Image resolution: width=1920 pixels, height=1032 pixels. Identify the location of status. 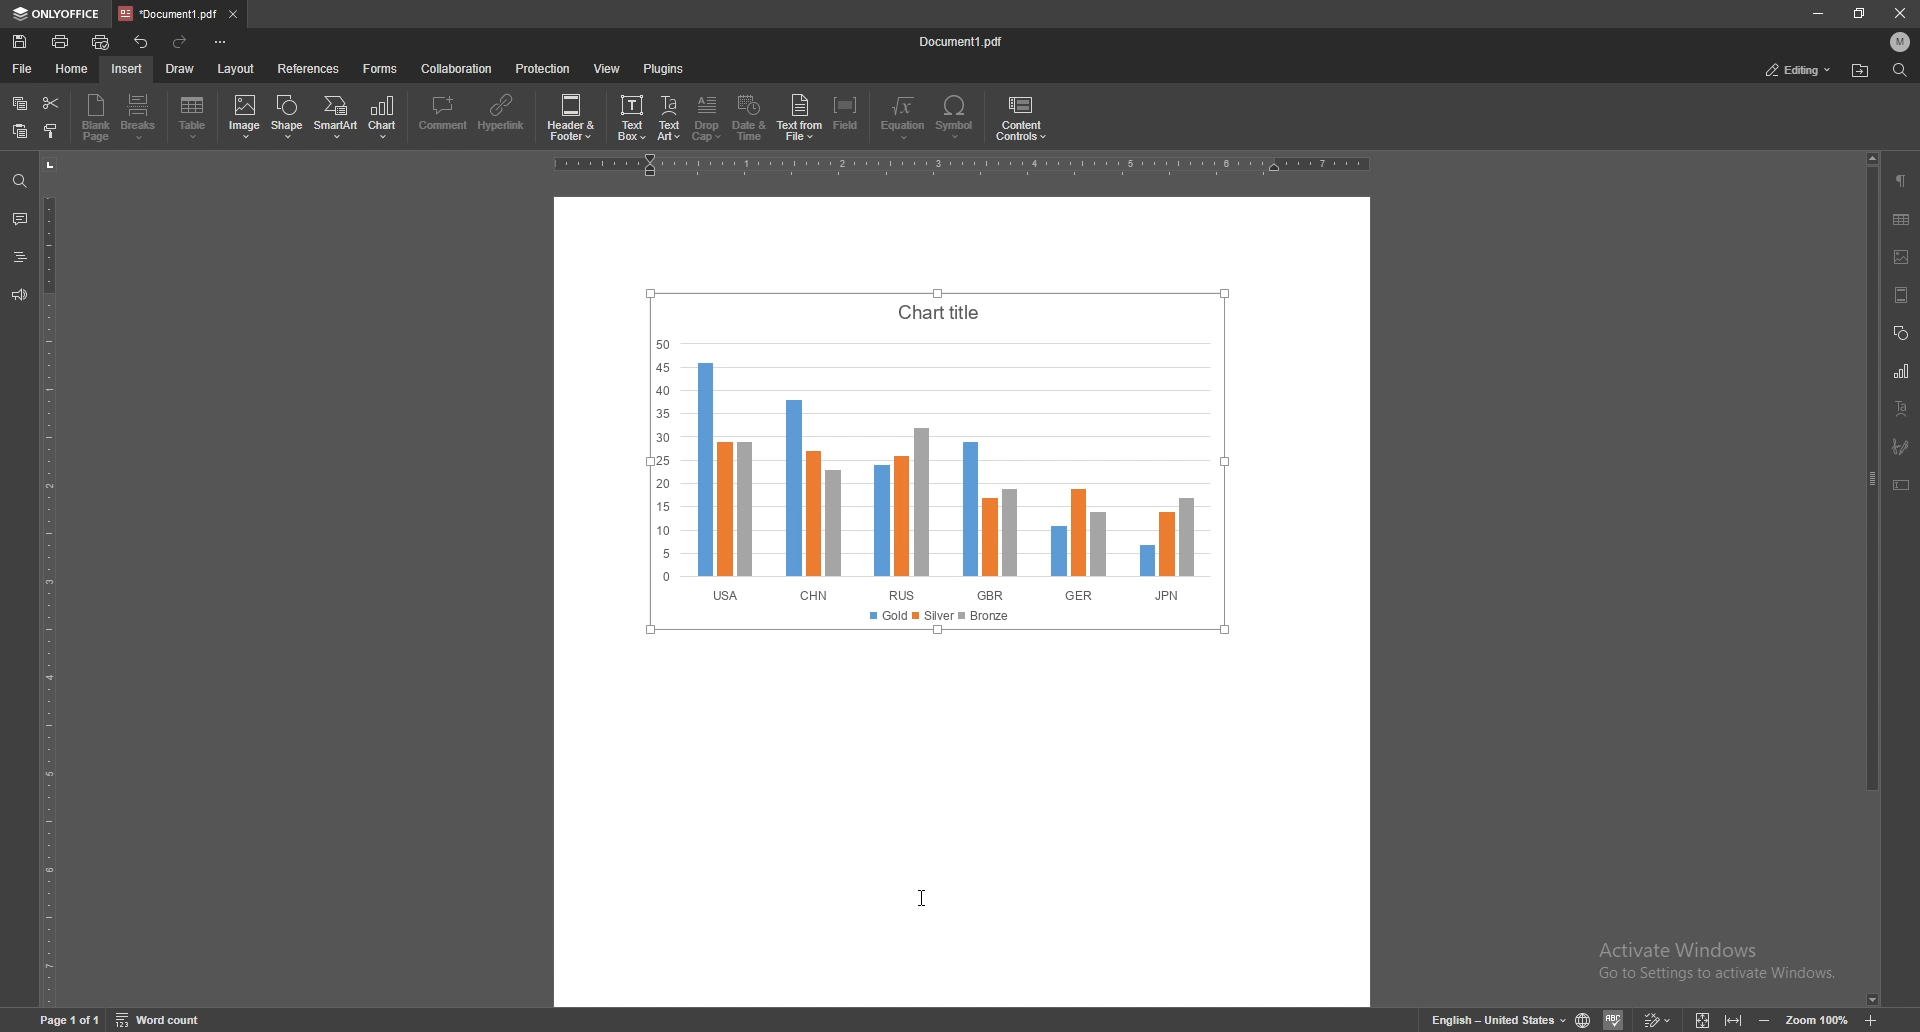
(1798, 69).